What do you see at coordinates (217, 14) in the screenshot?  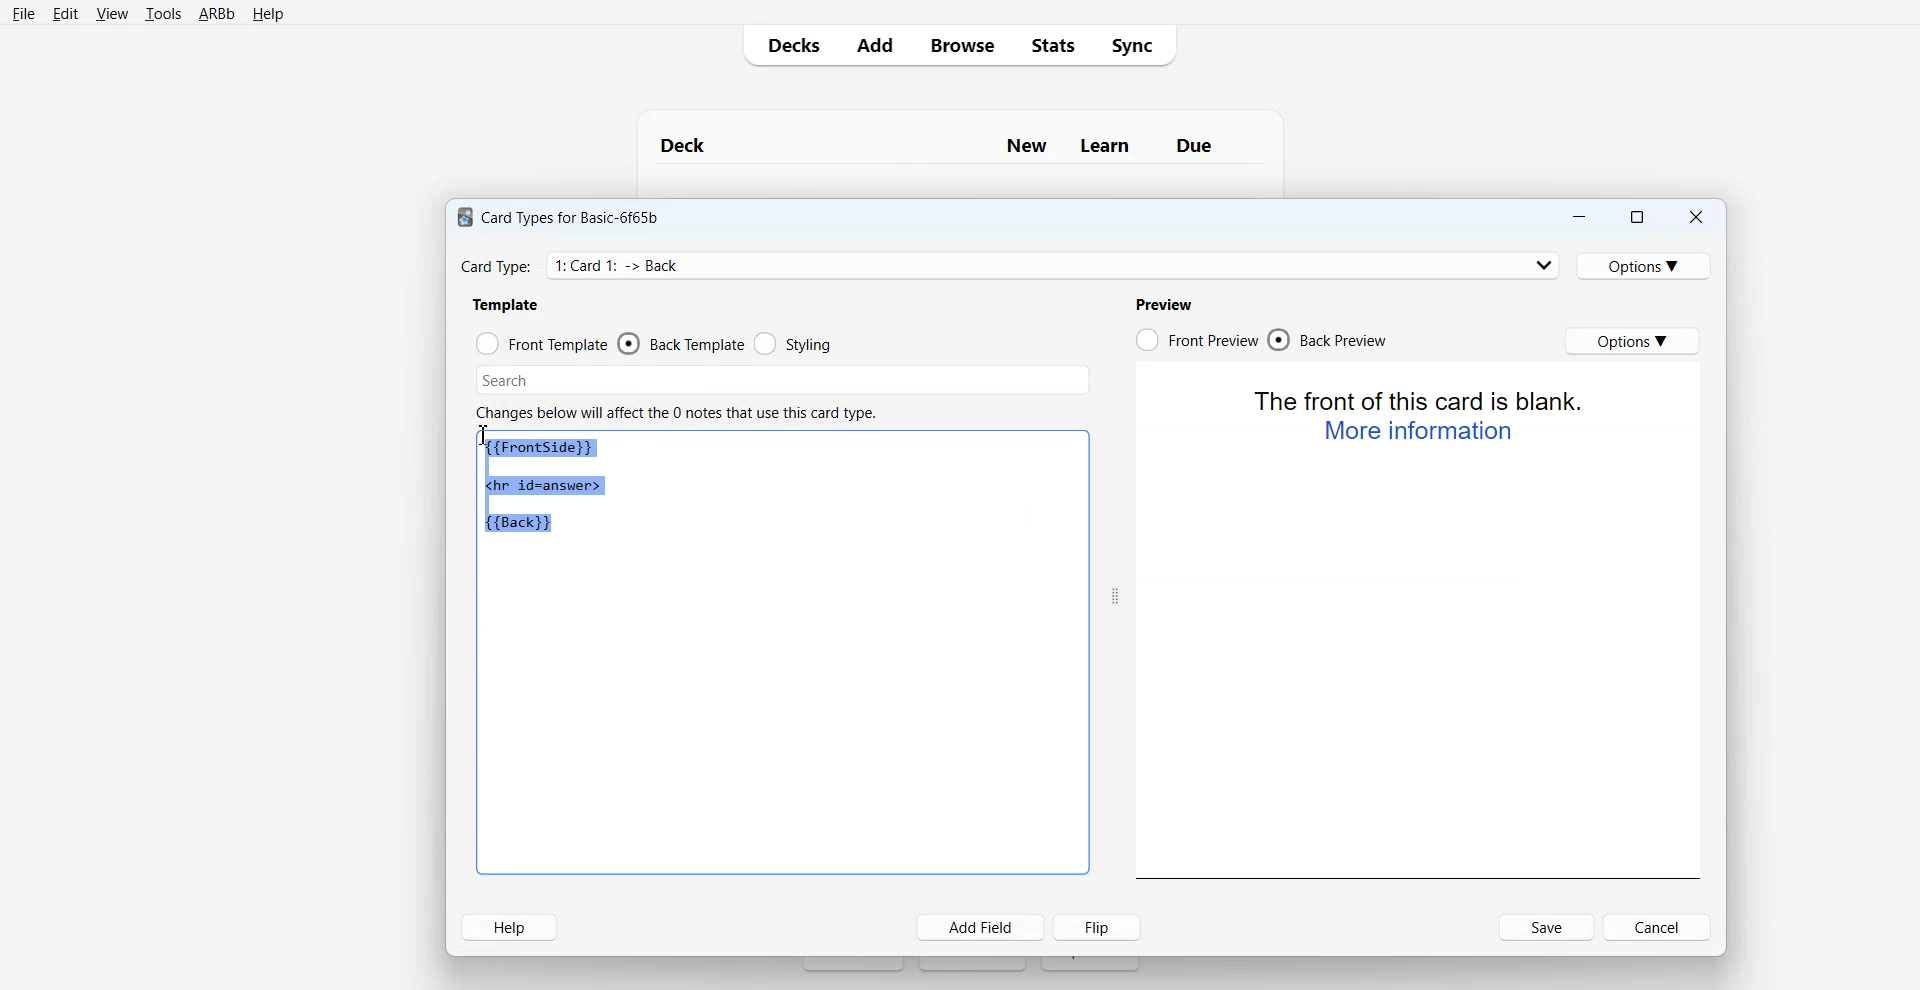 I see `ARBb` at bounding box center [217, 14].